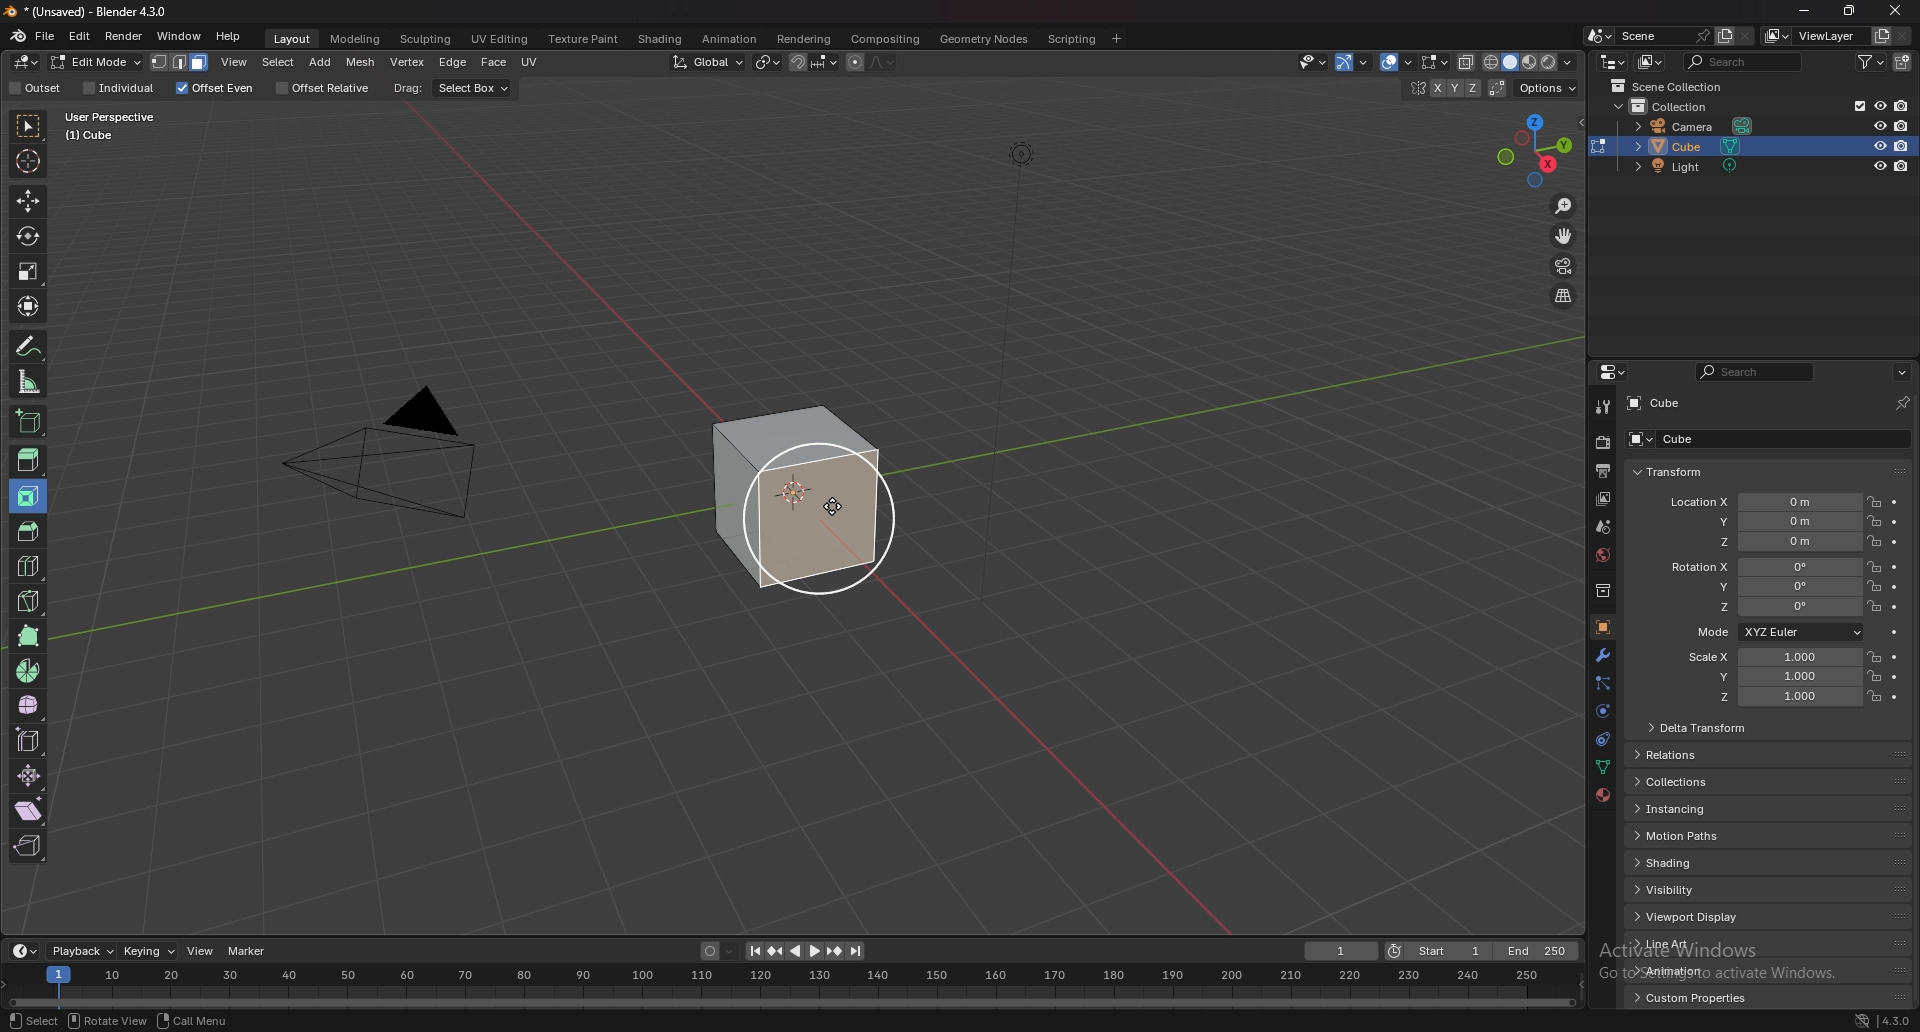 This screenshot has width=1920, height=1032. What do you see at coordinates (885, 39) in the screenshot?
I see `compositing` at bounding box center [885, 39].